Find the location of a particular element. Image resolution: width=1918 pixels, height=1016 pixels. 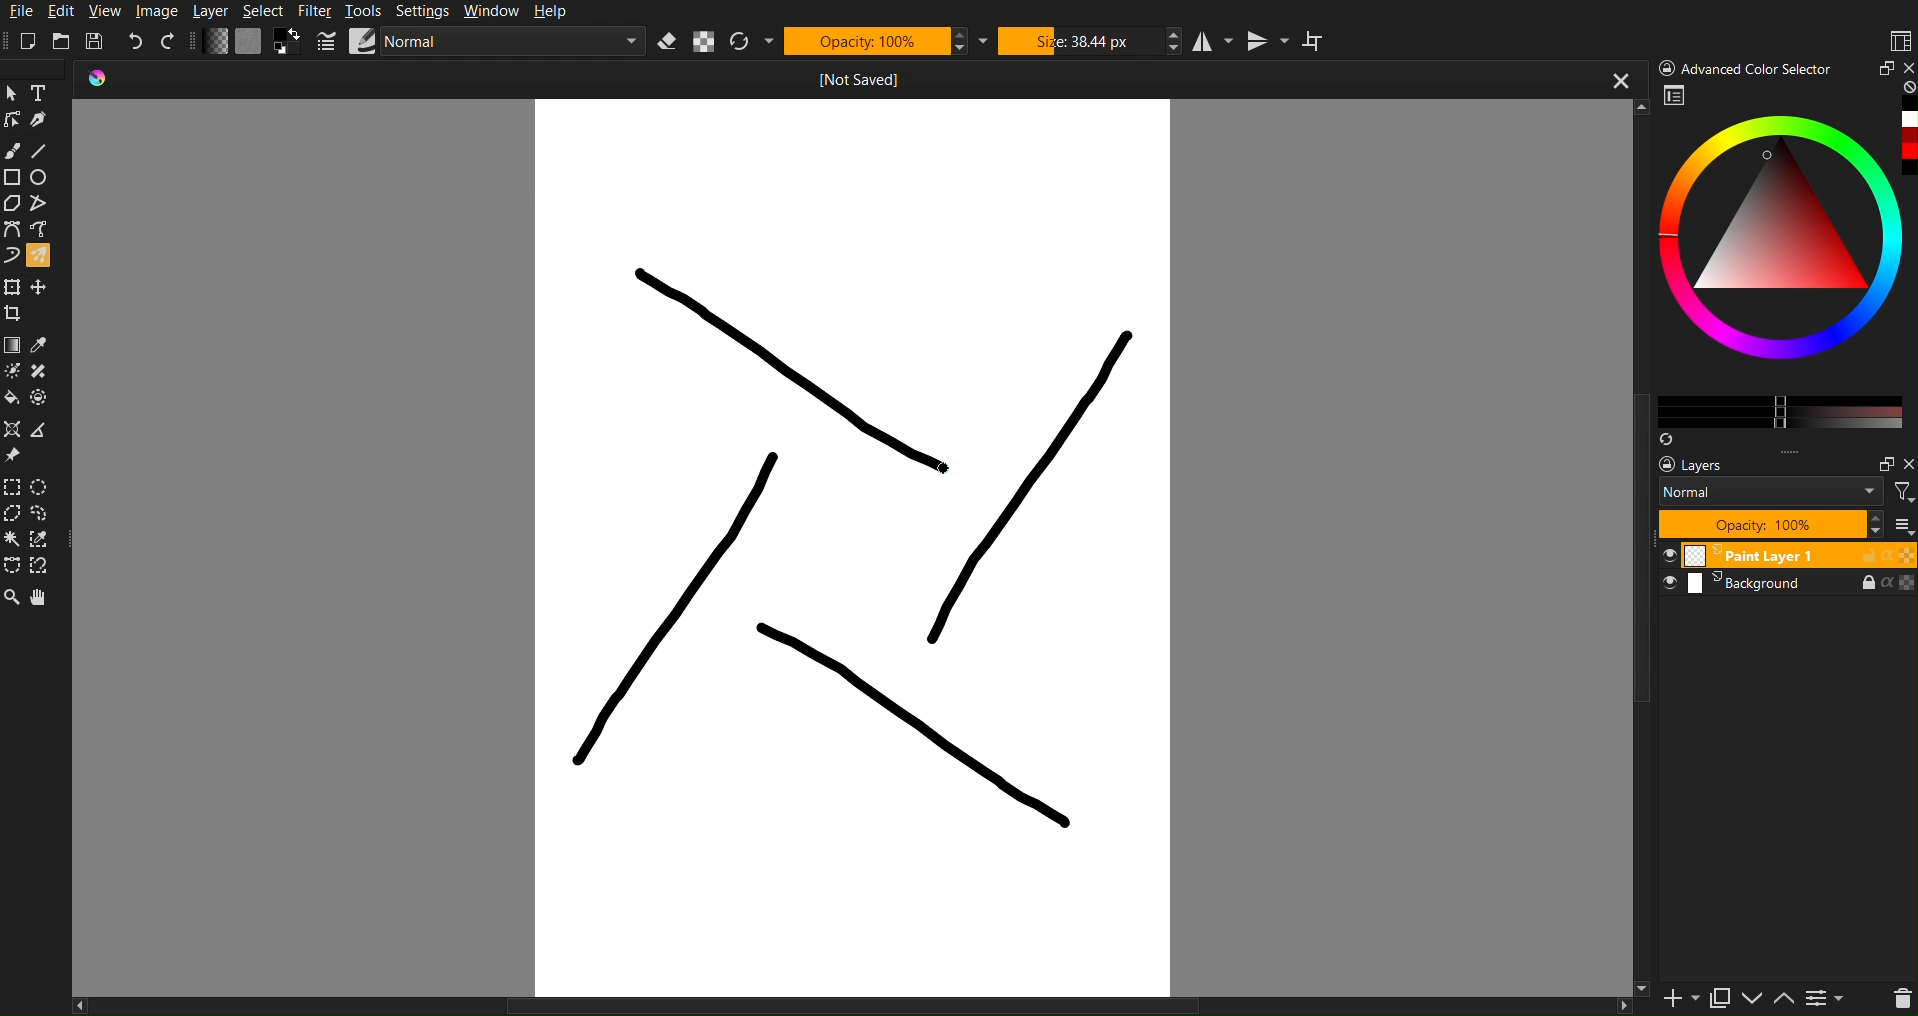

Tools is located at coordinates (368, 9).